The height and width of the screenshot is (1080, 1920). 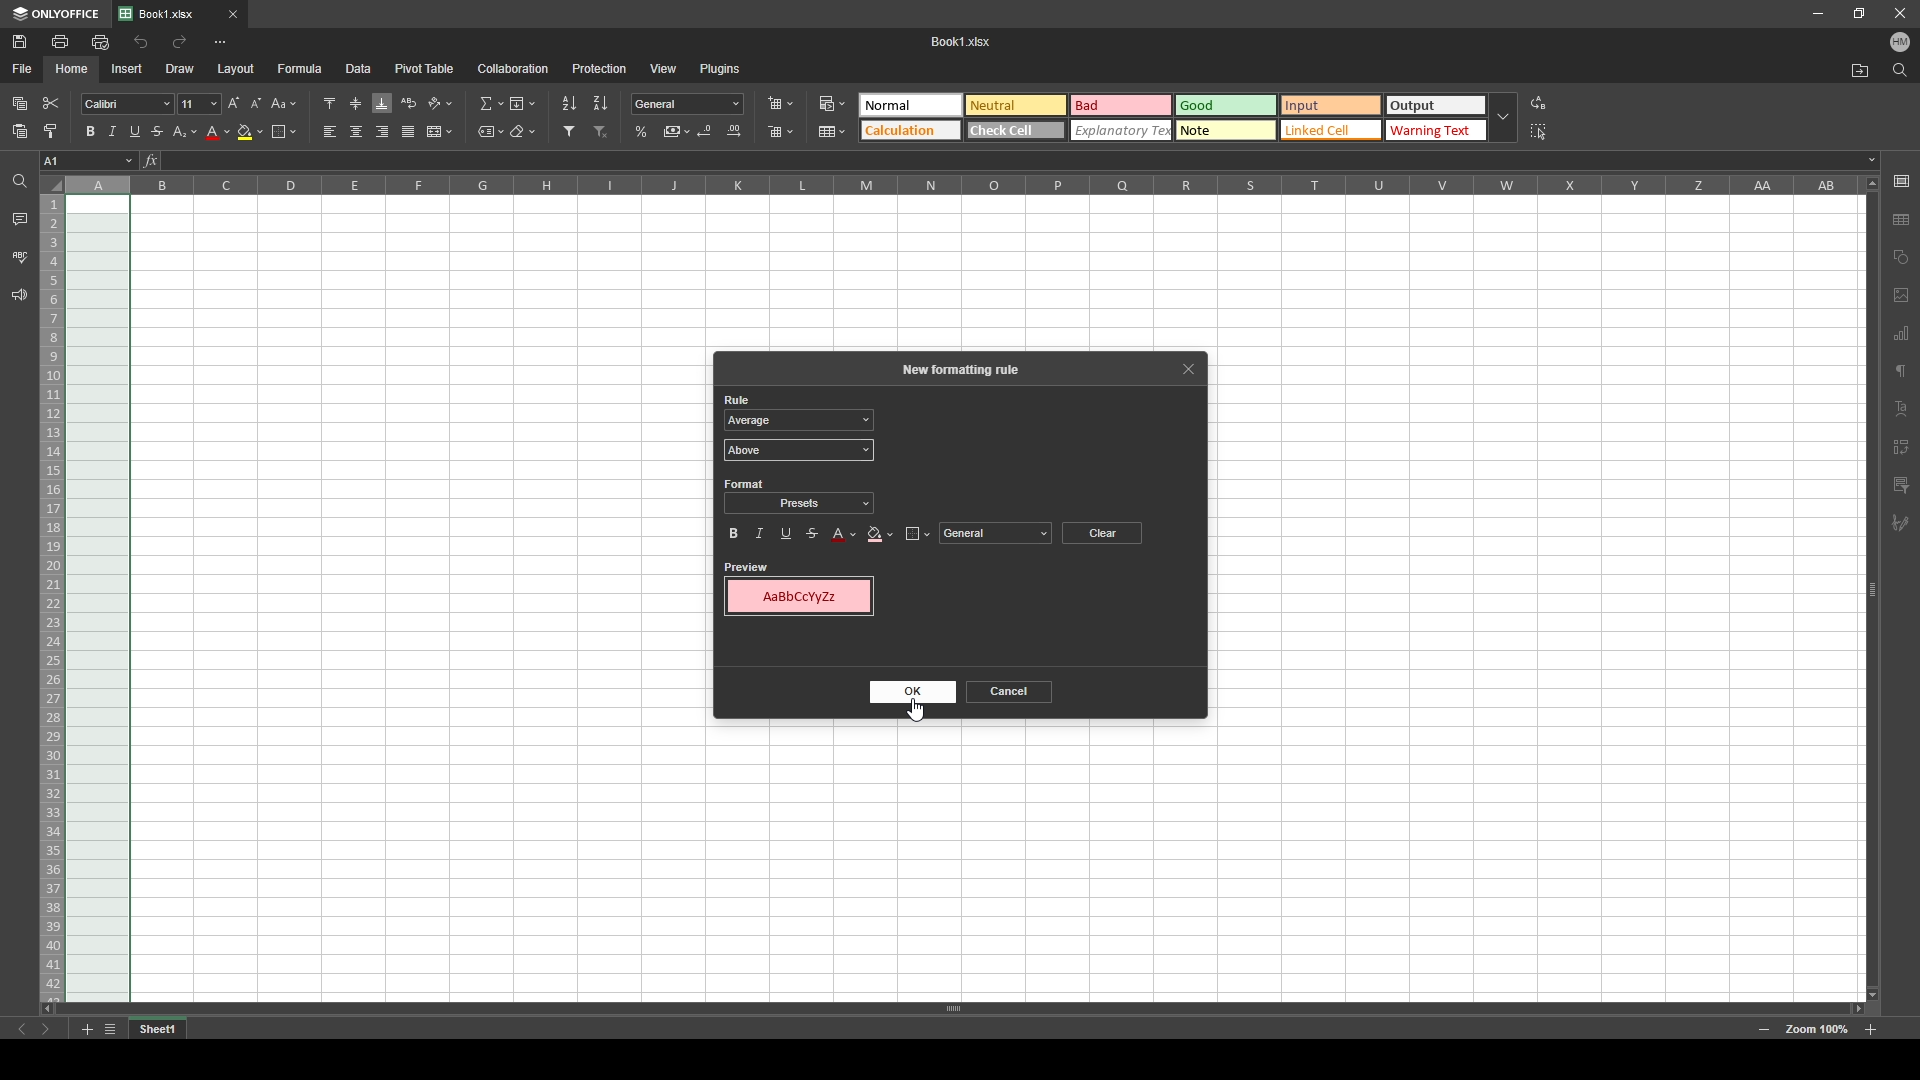 I want to click on resize, so click(x=1860, y=12).